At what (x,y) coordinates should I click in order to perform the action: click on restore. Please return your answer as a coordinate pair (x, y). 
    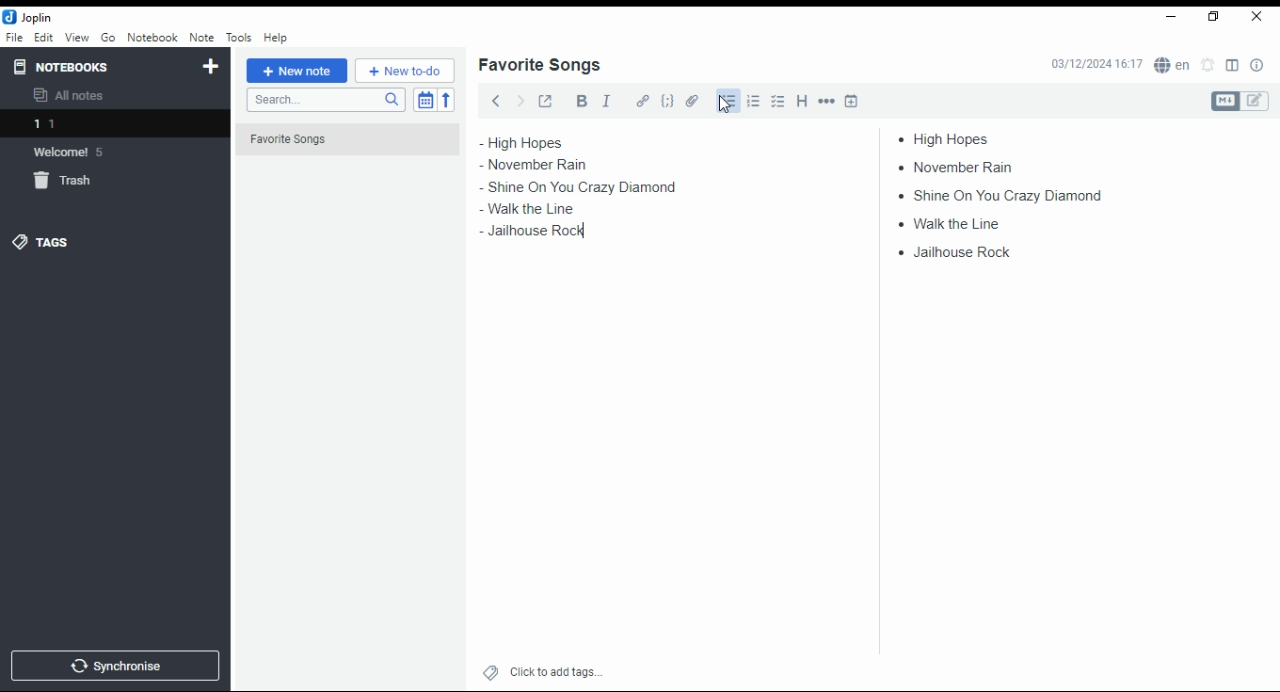
    Looking at the image, I should click on (1216, 17).